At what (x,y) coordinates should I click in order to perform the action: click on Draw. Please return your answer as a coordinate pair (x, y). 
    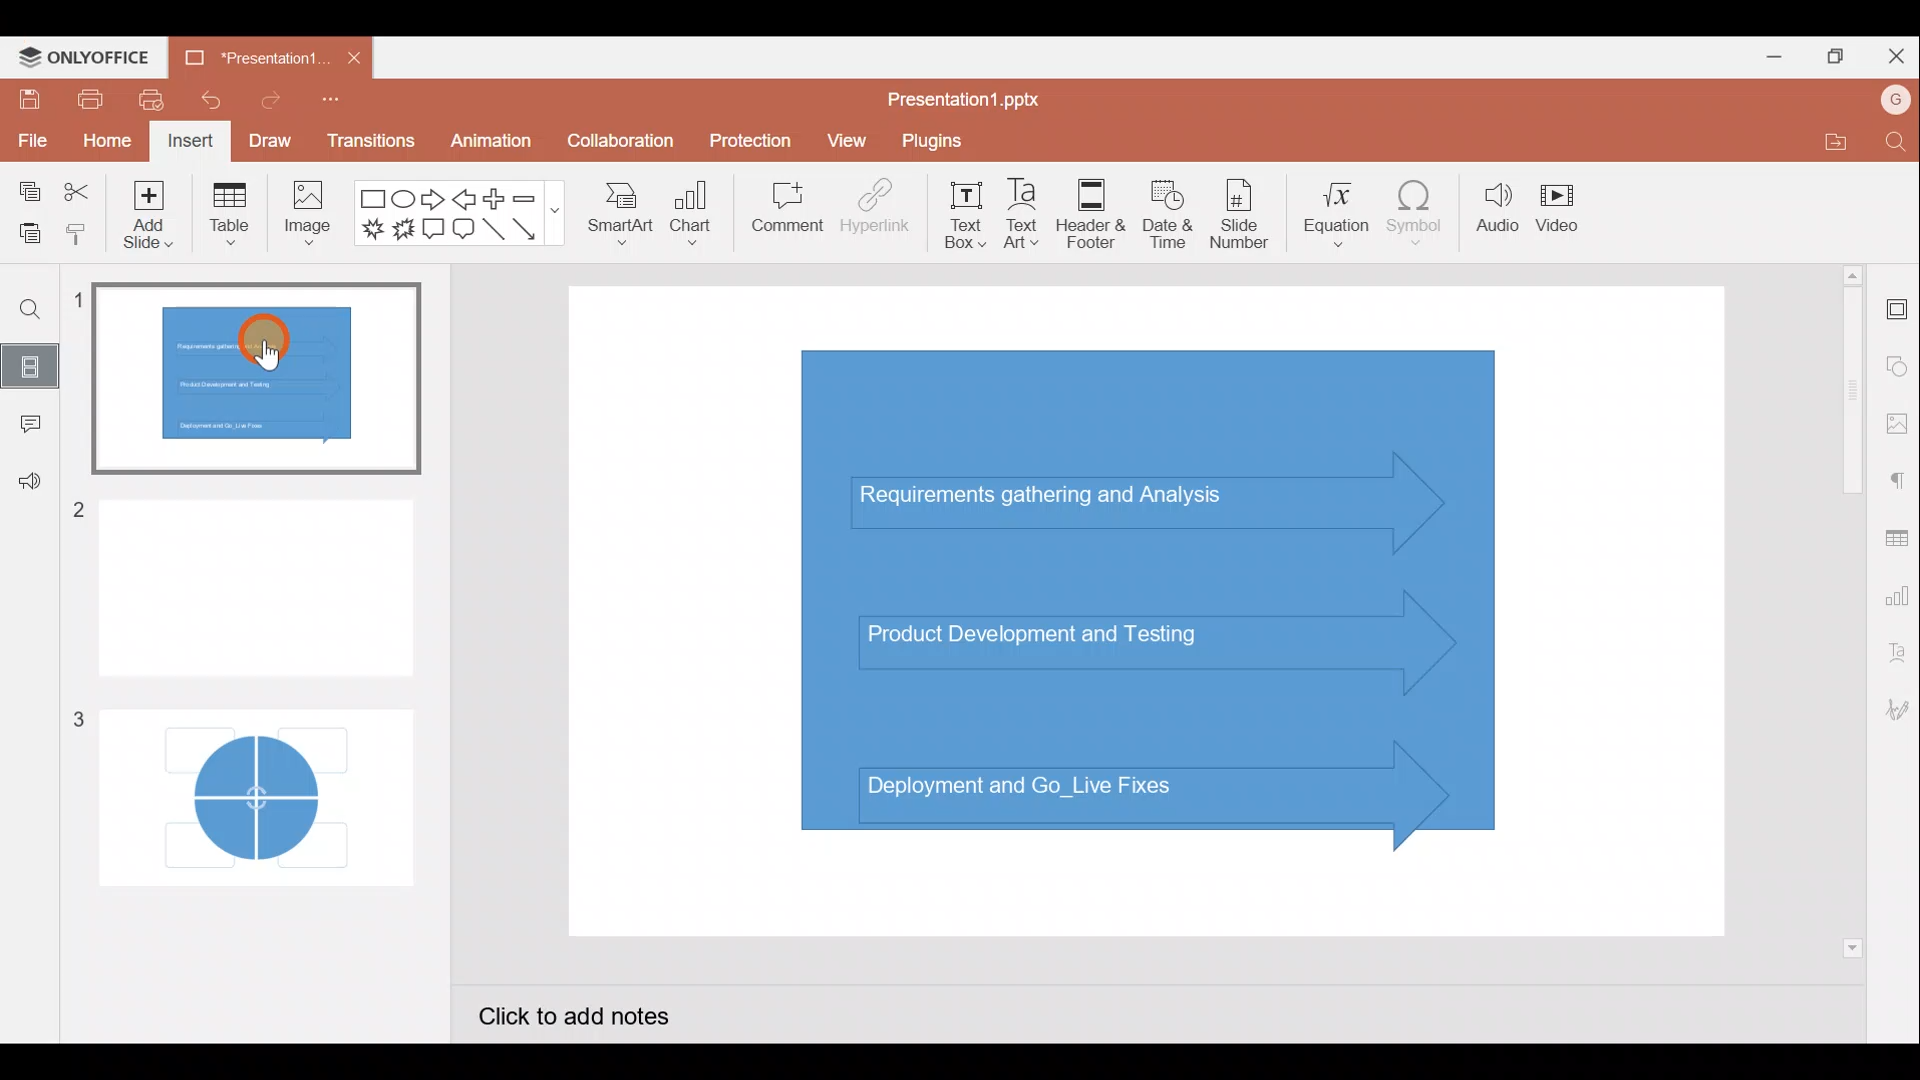
    Looking at the image, I should click on (268, 138).